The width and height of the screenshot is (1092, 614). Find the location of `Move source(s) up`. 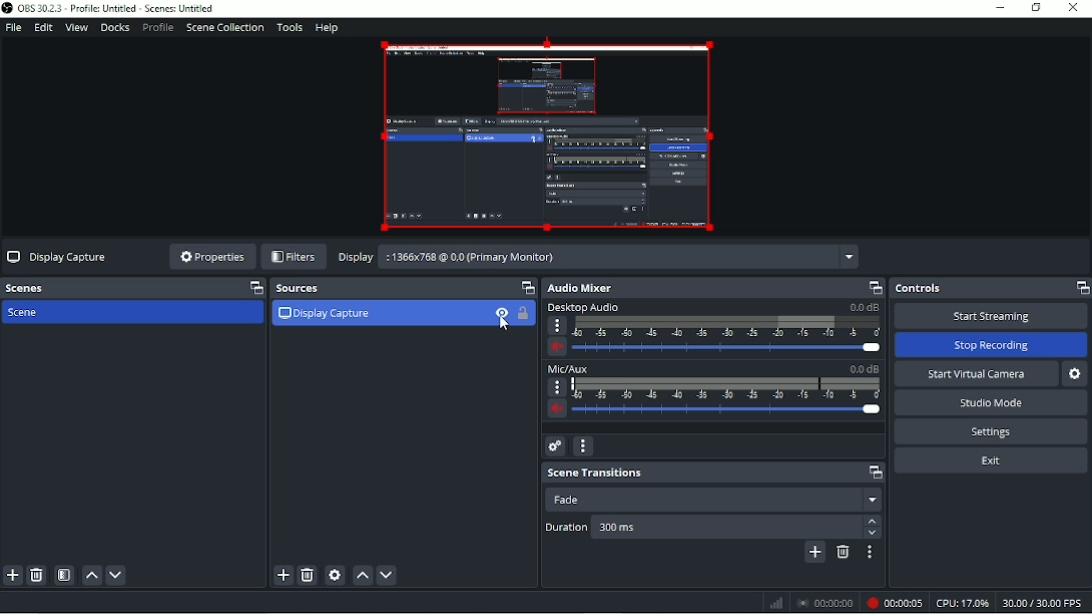

Move source(s) up is located at coordinates (363, 576).